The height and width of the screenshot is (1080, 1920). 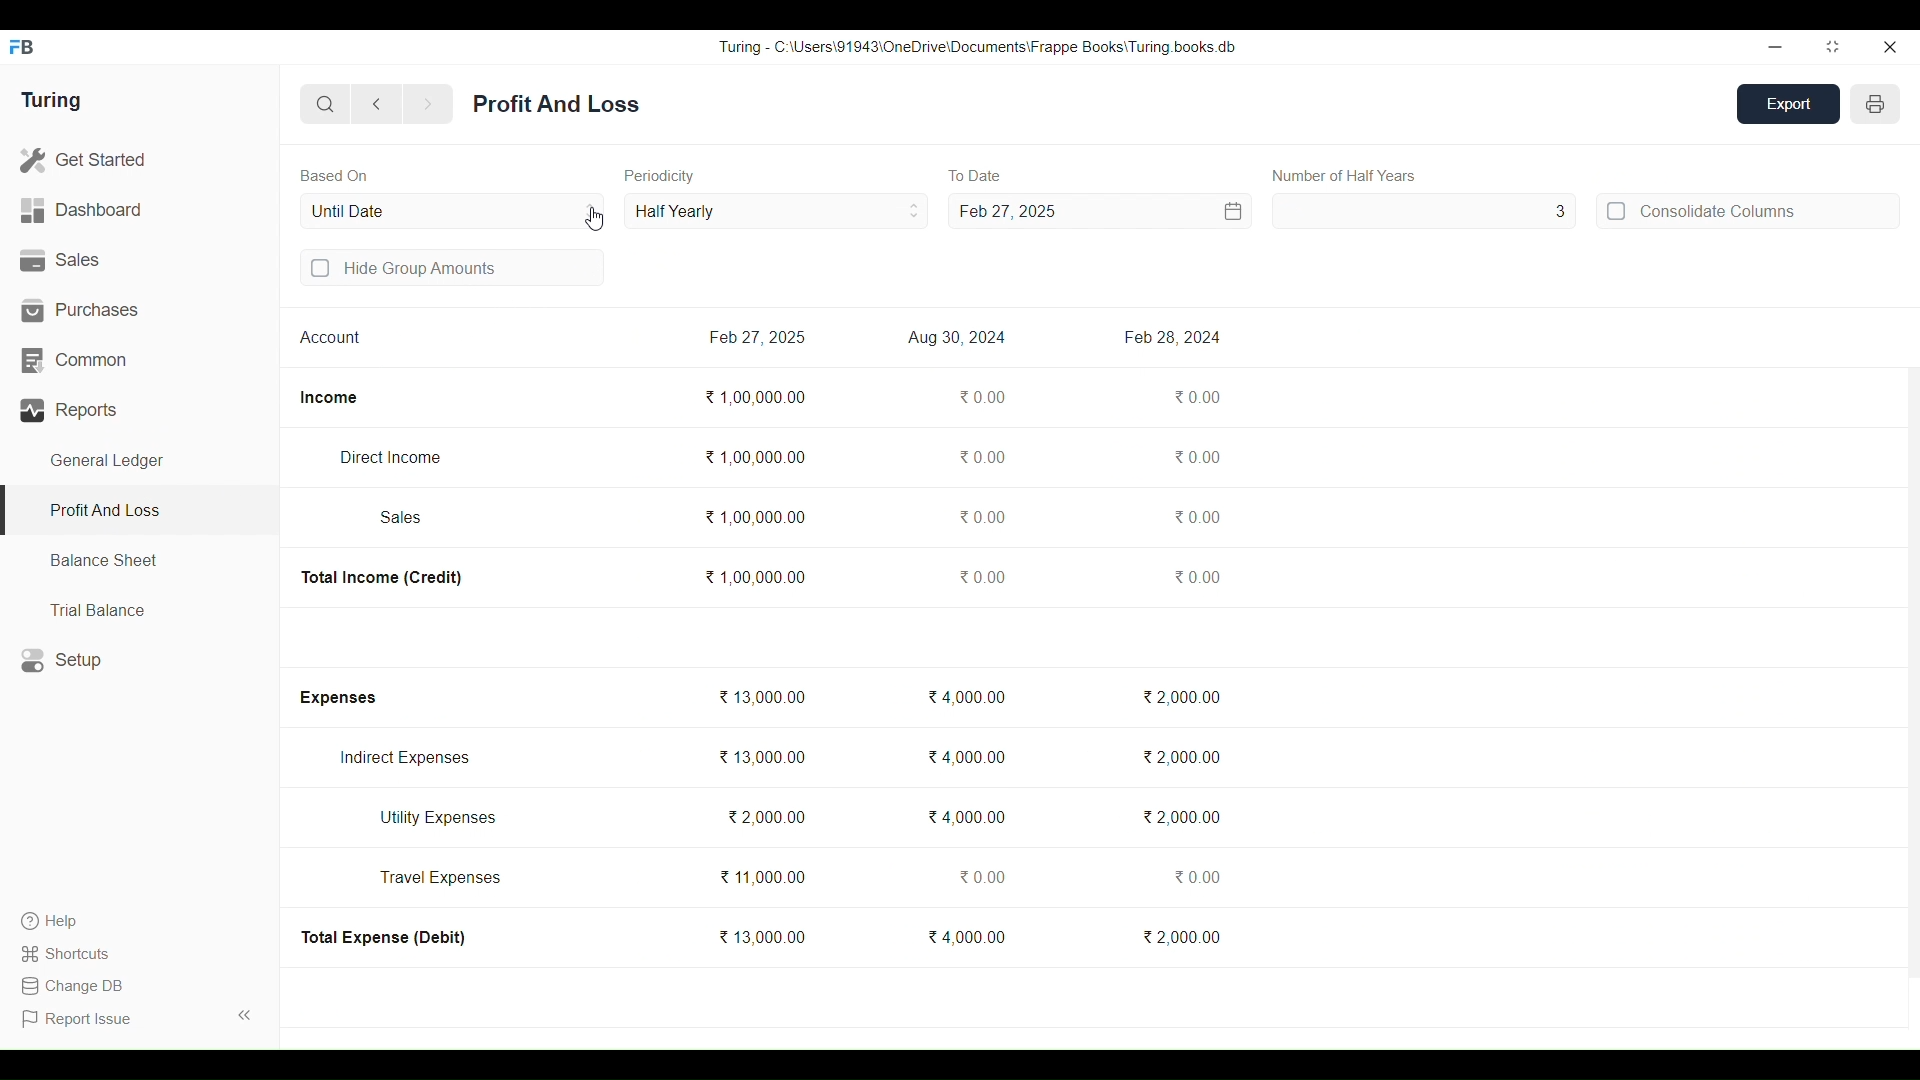 I want to click on Half Yearly, so click(x=776, y=210).